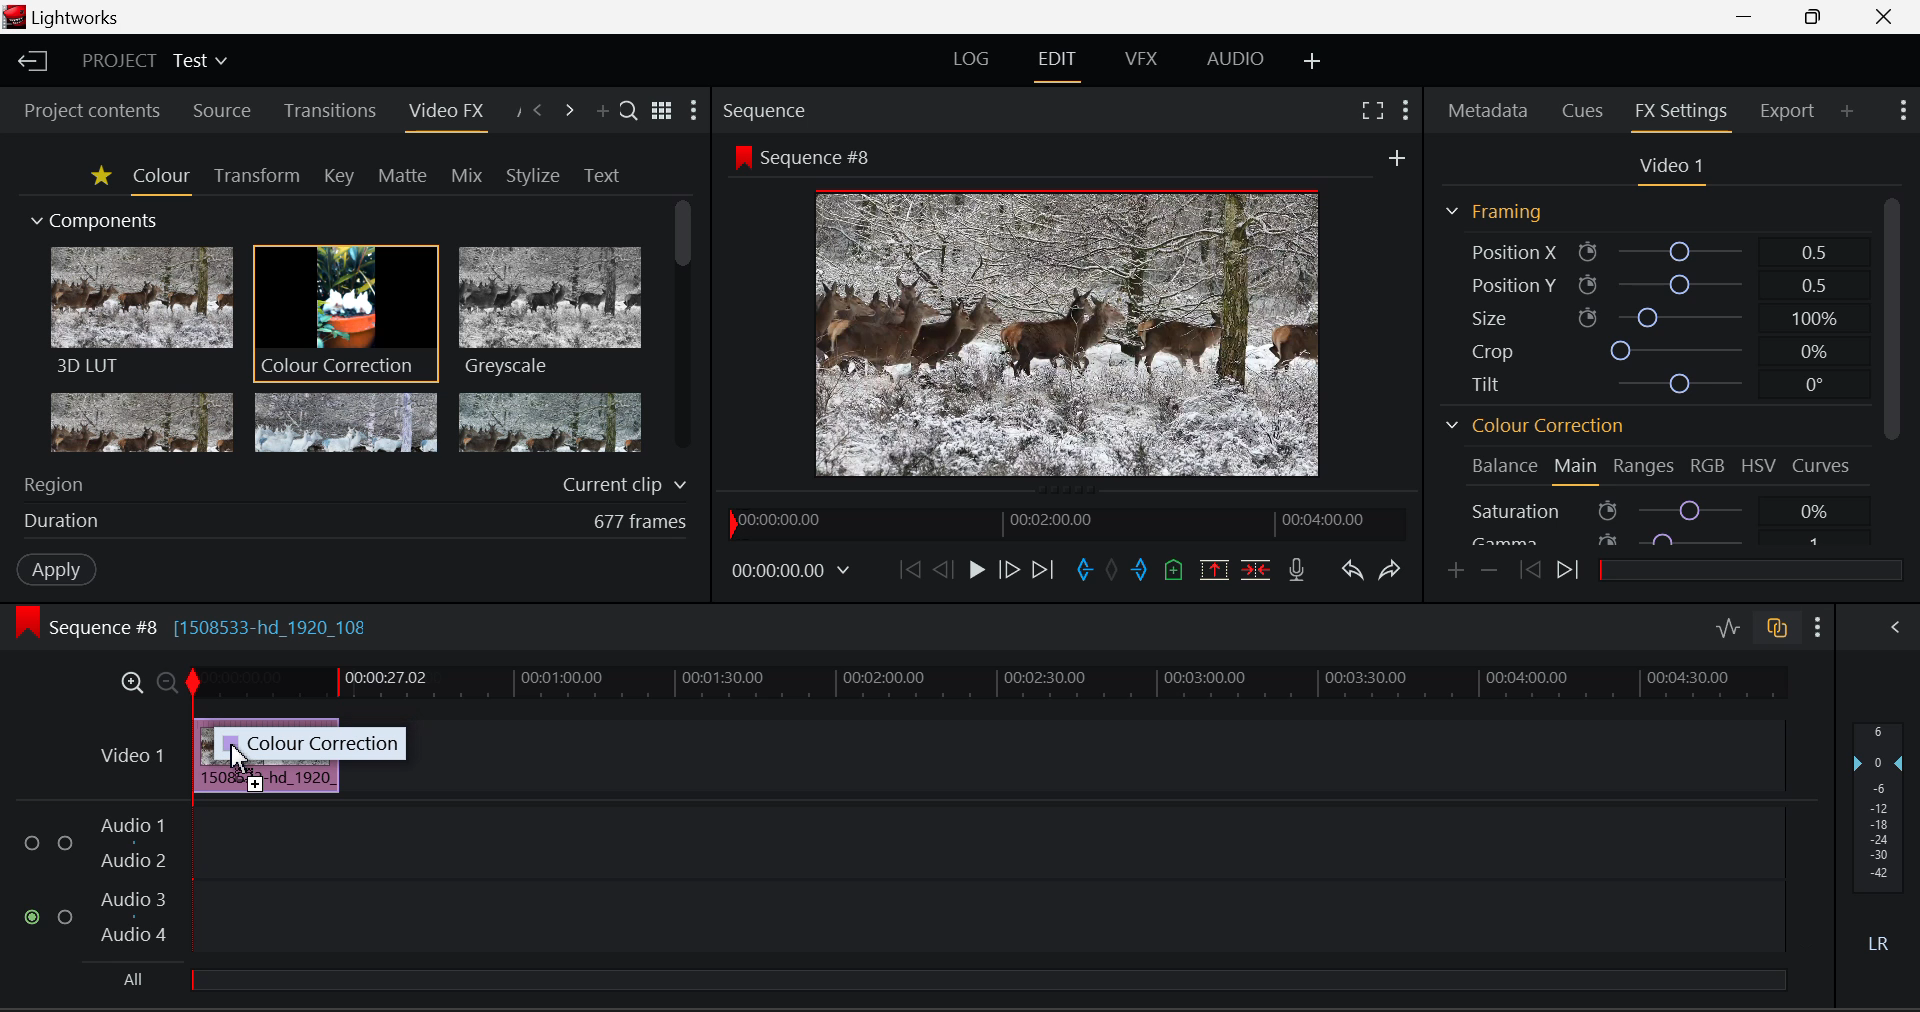  Describe the element at coordinates (346, 312) in the screenshot. I see `Cursor MOUSE_DOWN on Colour Correction` at that location.